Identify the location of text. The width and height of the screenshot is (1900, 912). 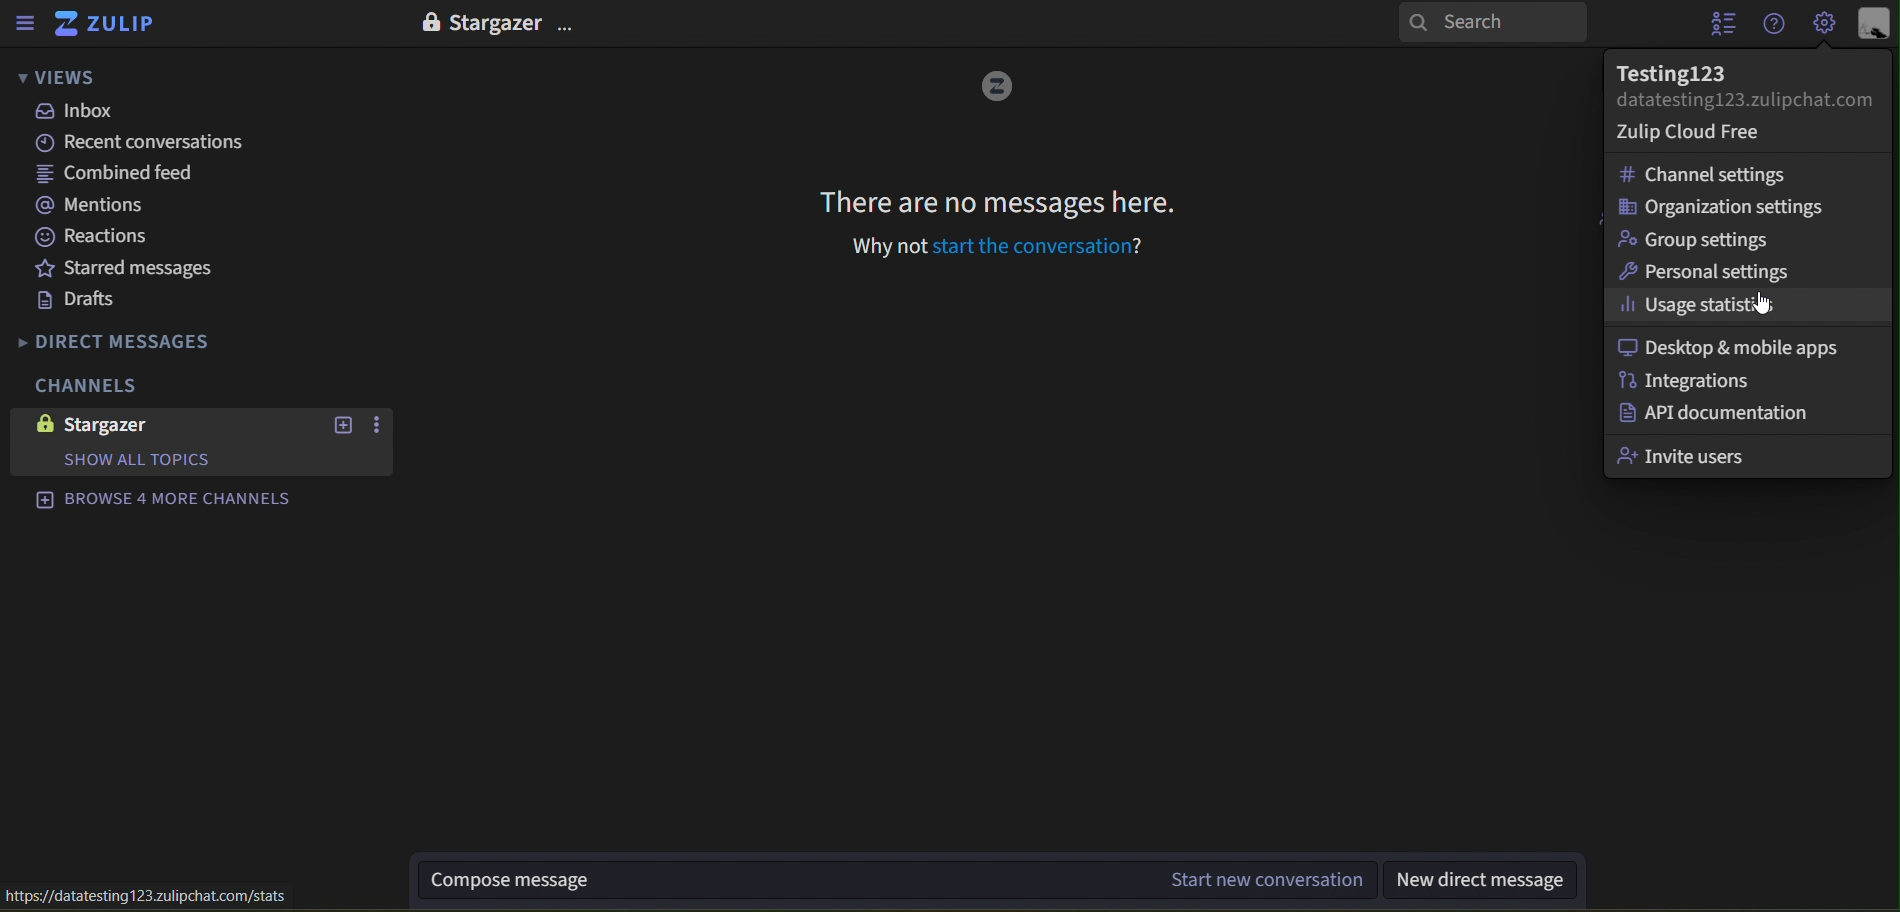
(144, 459).